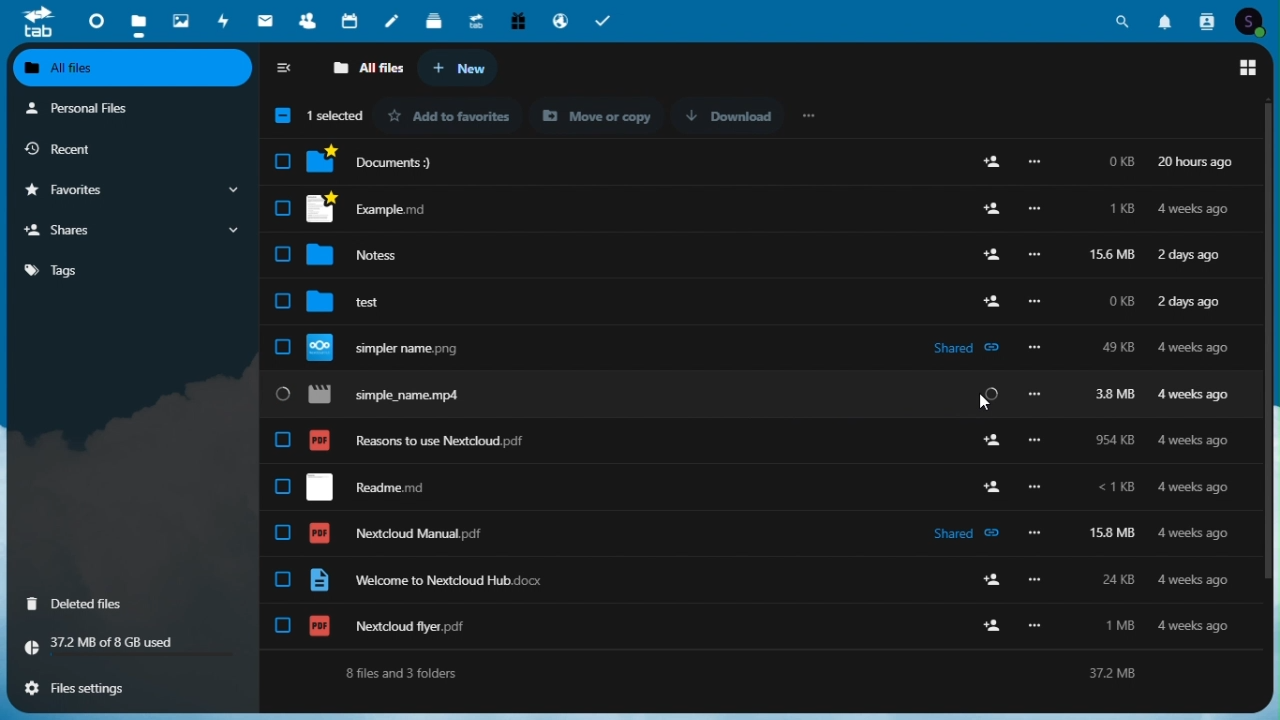 Image resolution: width=1280 pixels, height=720 pixels. Describe the element at coordinates (755, 251) in the screenshot. I see `Notes` at that location.